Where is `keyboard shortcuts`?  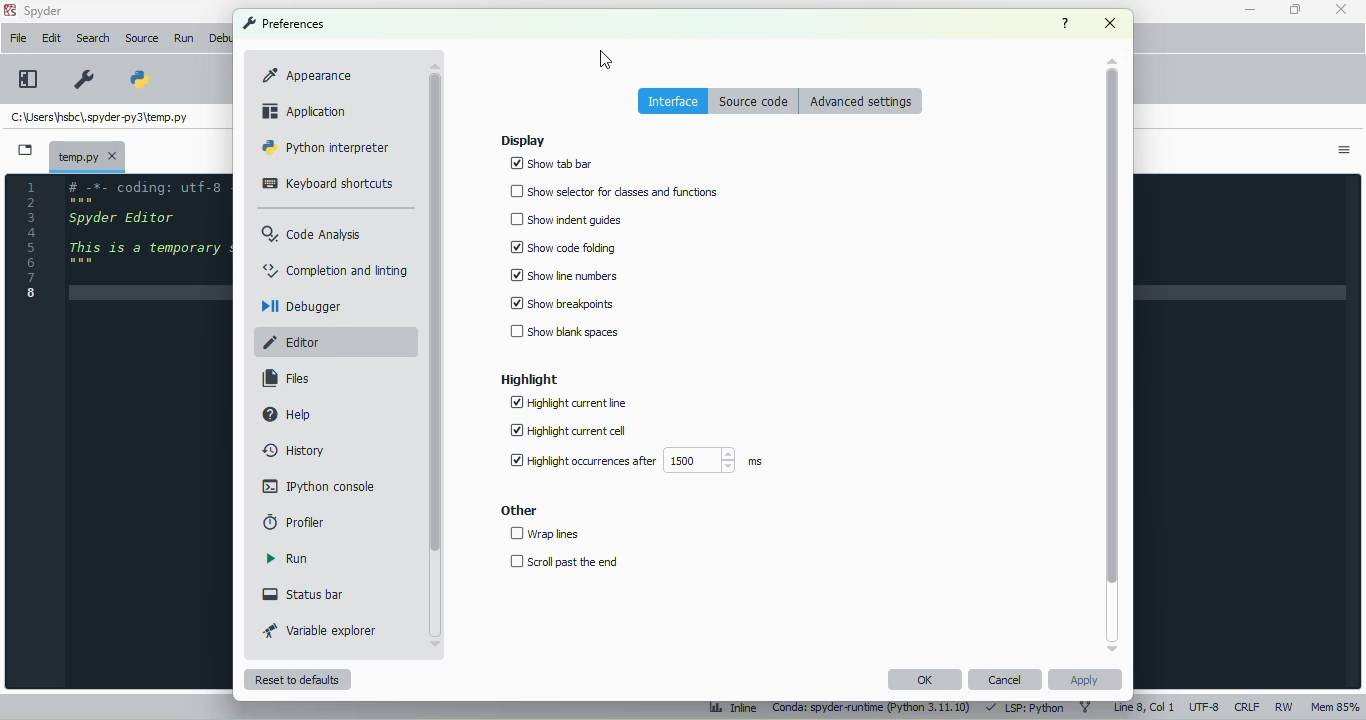 keyboard shortcuts is located at coordinates (327, 184).